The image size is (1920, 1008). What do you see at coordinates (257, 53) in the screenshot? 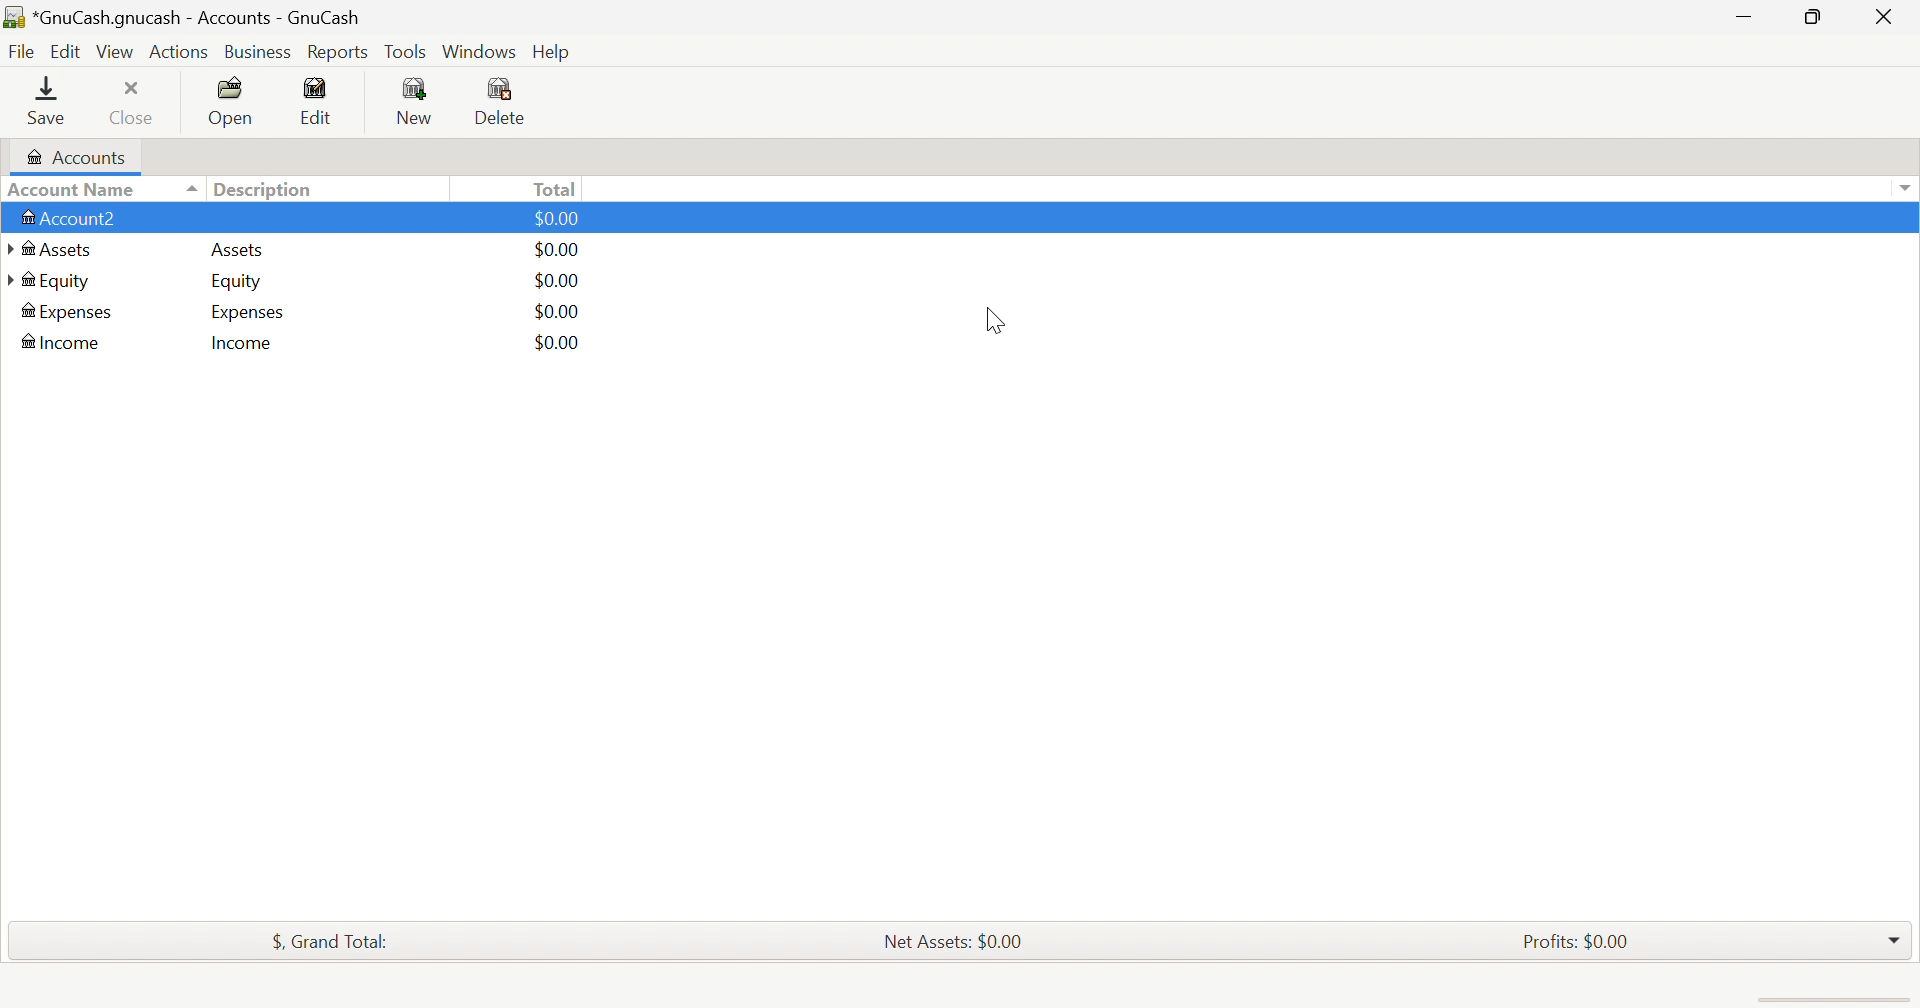
I see `Business` at bounding box center [257, 53].